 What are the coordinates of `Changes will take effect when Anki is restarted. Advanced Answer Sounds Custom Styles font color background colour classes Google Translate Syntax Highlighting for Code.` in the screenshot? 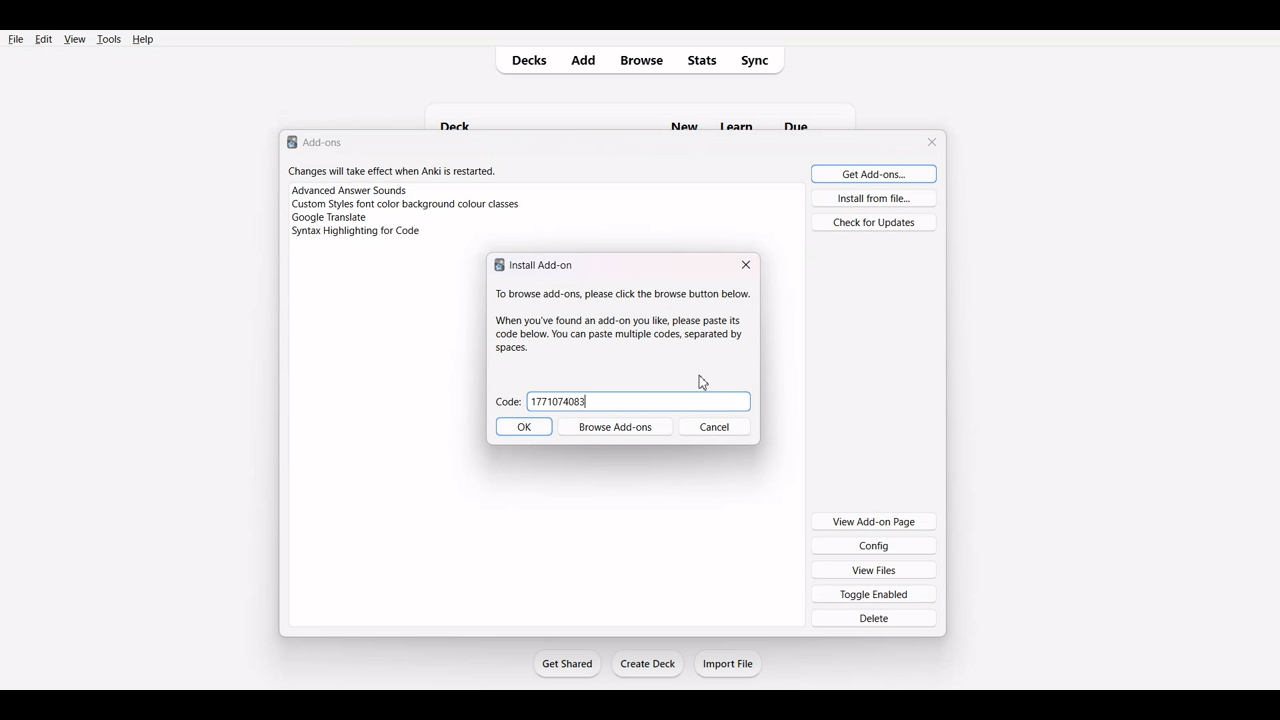 It's located at (414, 208).